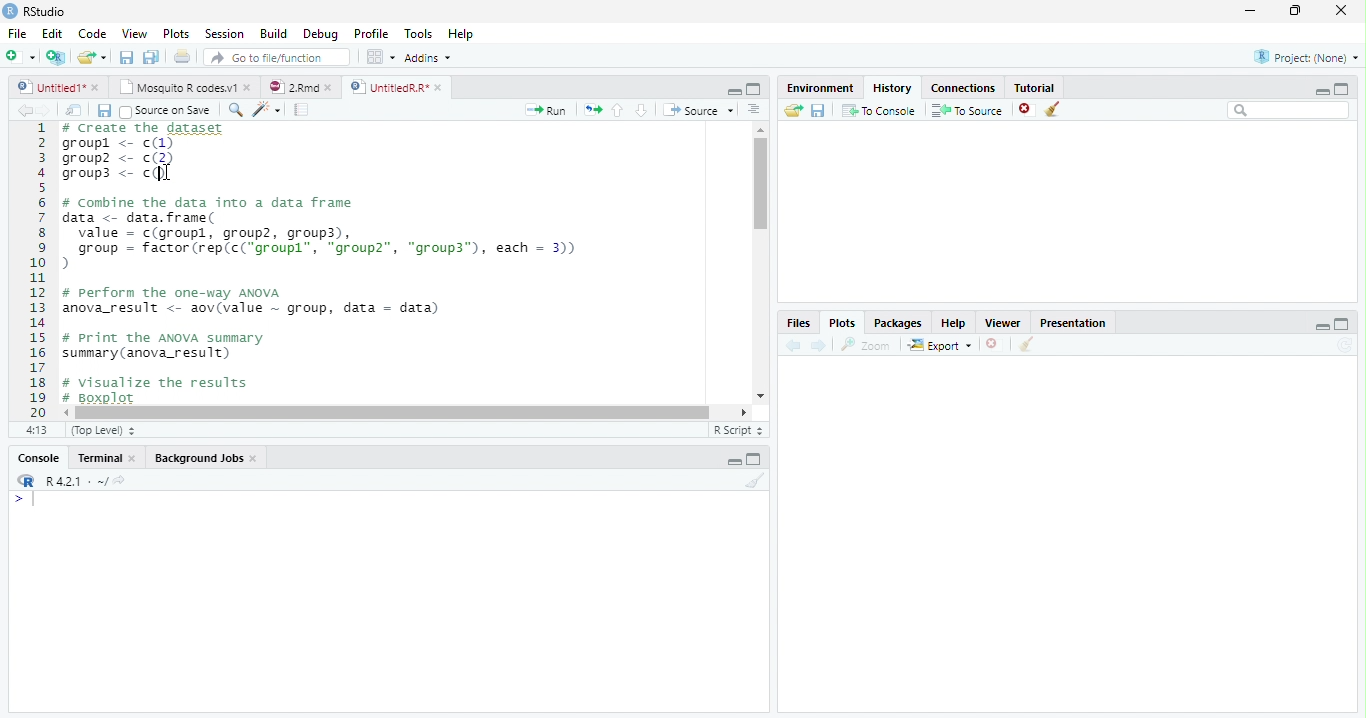  Describe the element at coordinates (34, 430) in the screenshot. I see `1:1` at that location.